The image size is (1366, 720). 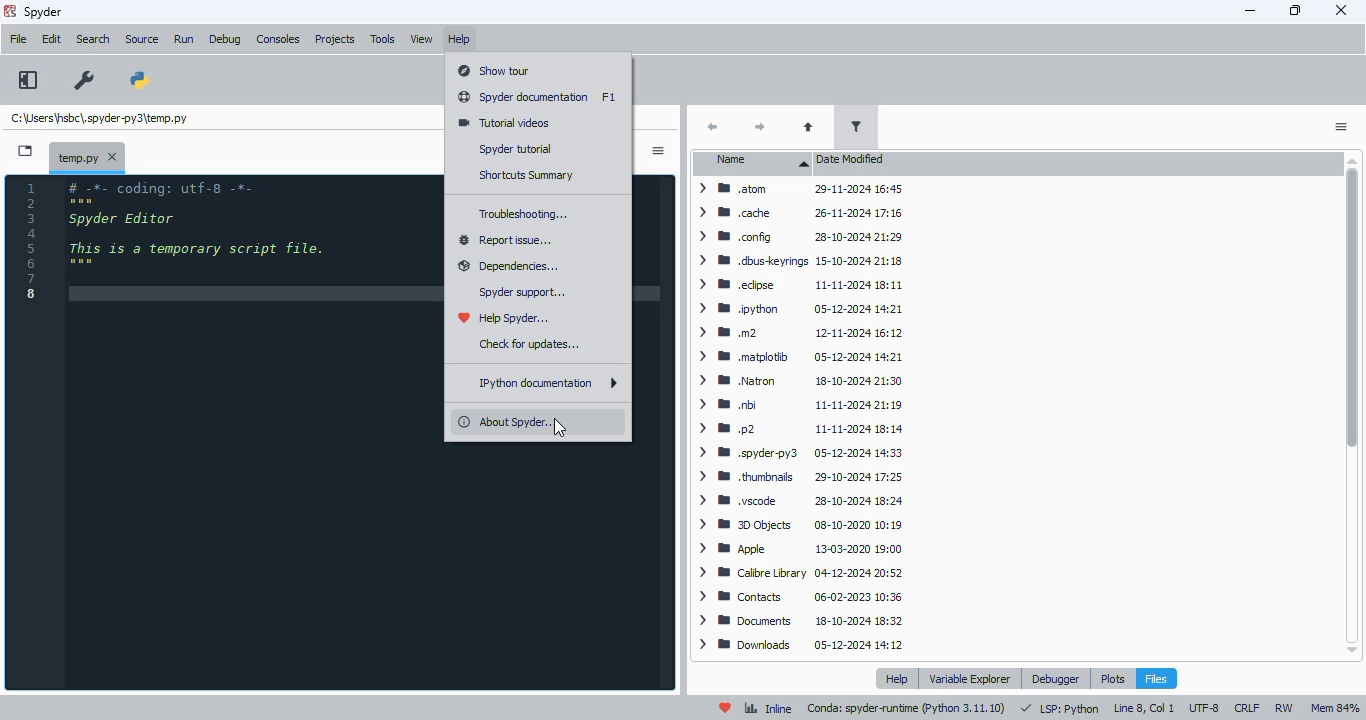 What do you see at coordinates (796, 236) in the screenshot?
I see `> Mm config 28-10-2024 21:29` at bounding box center [796, 236].